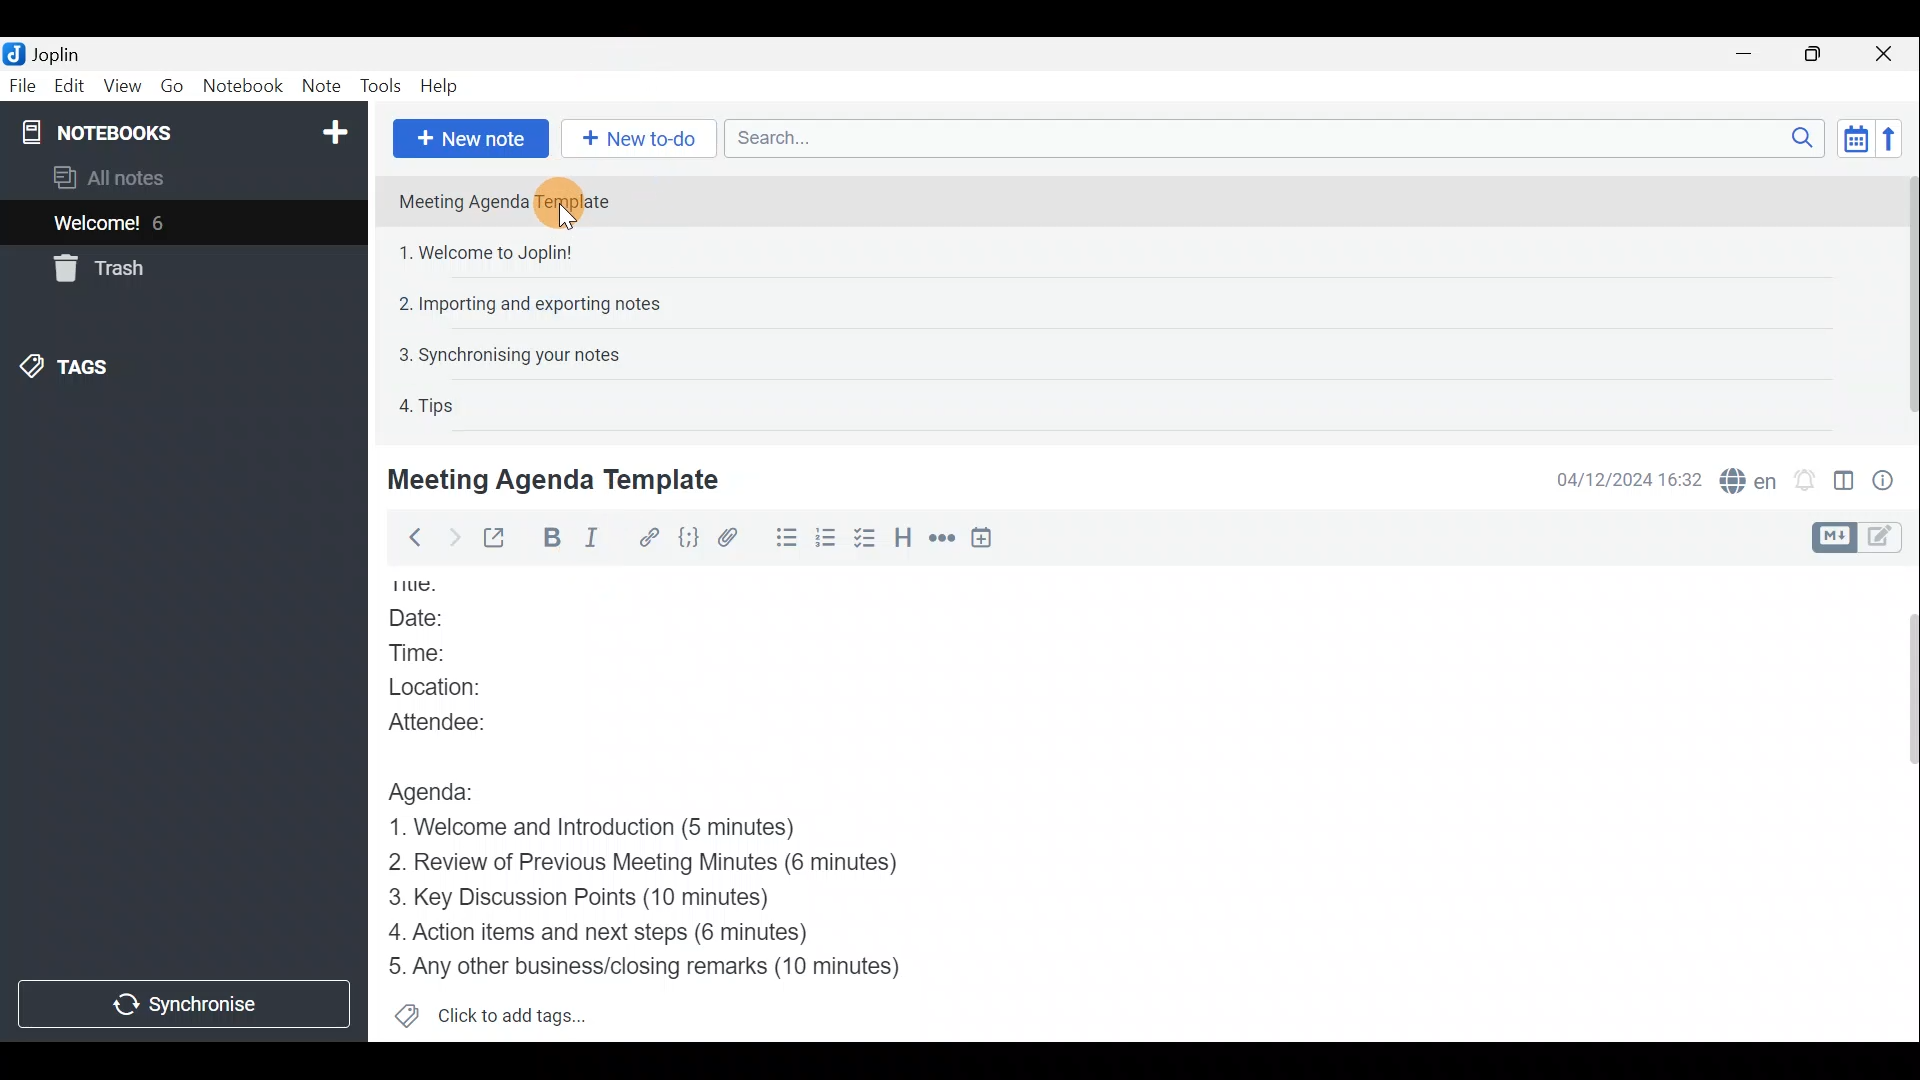  I want to click on Code, so click(691, 541).